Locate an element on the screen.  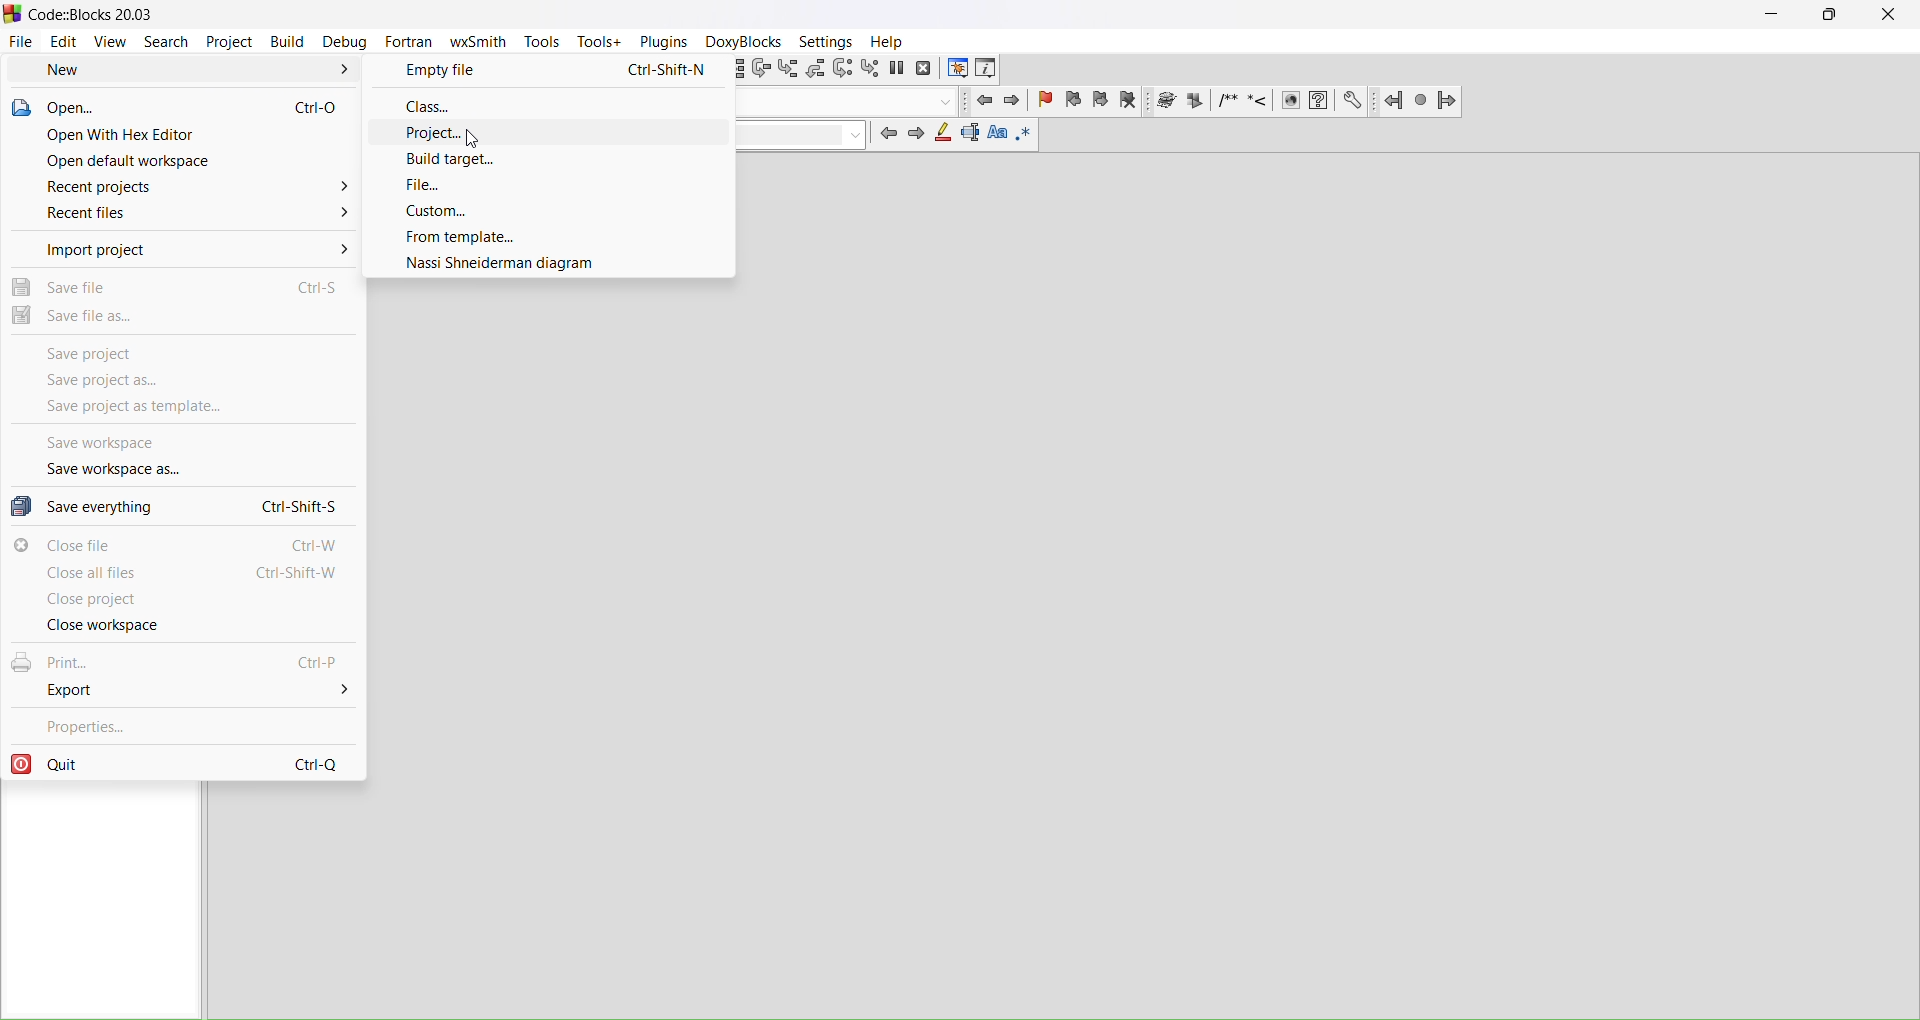
Code::Blocks 20.03 is located at coordinates (83, 15).